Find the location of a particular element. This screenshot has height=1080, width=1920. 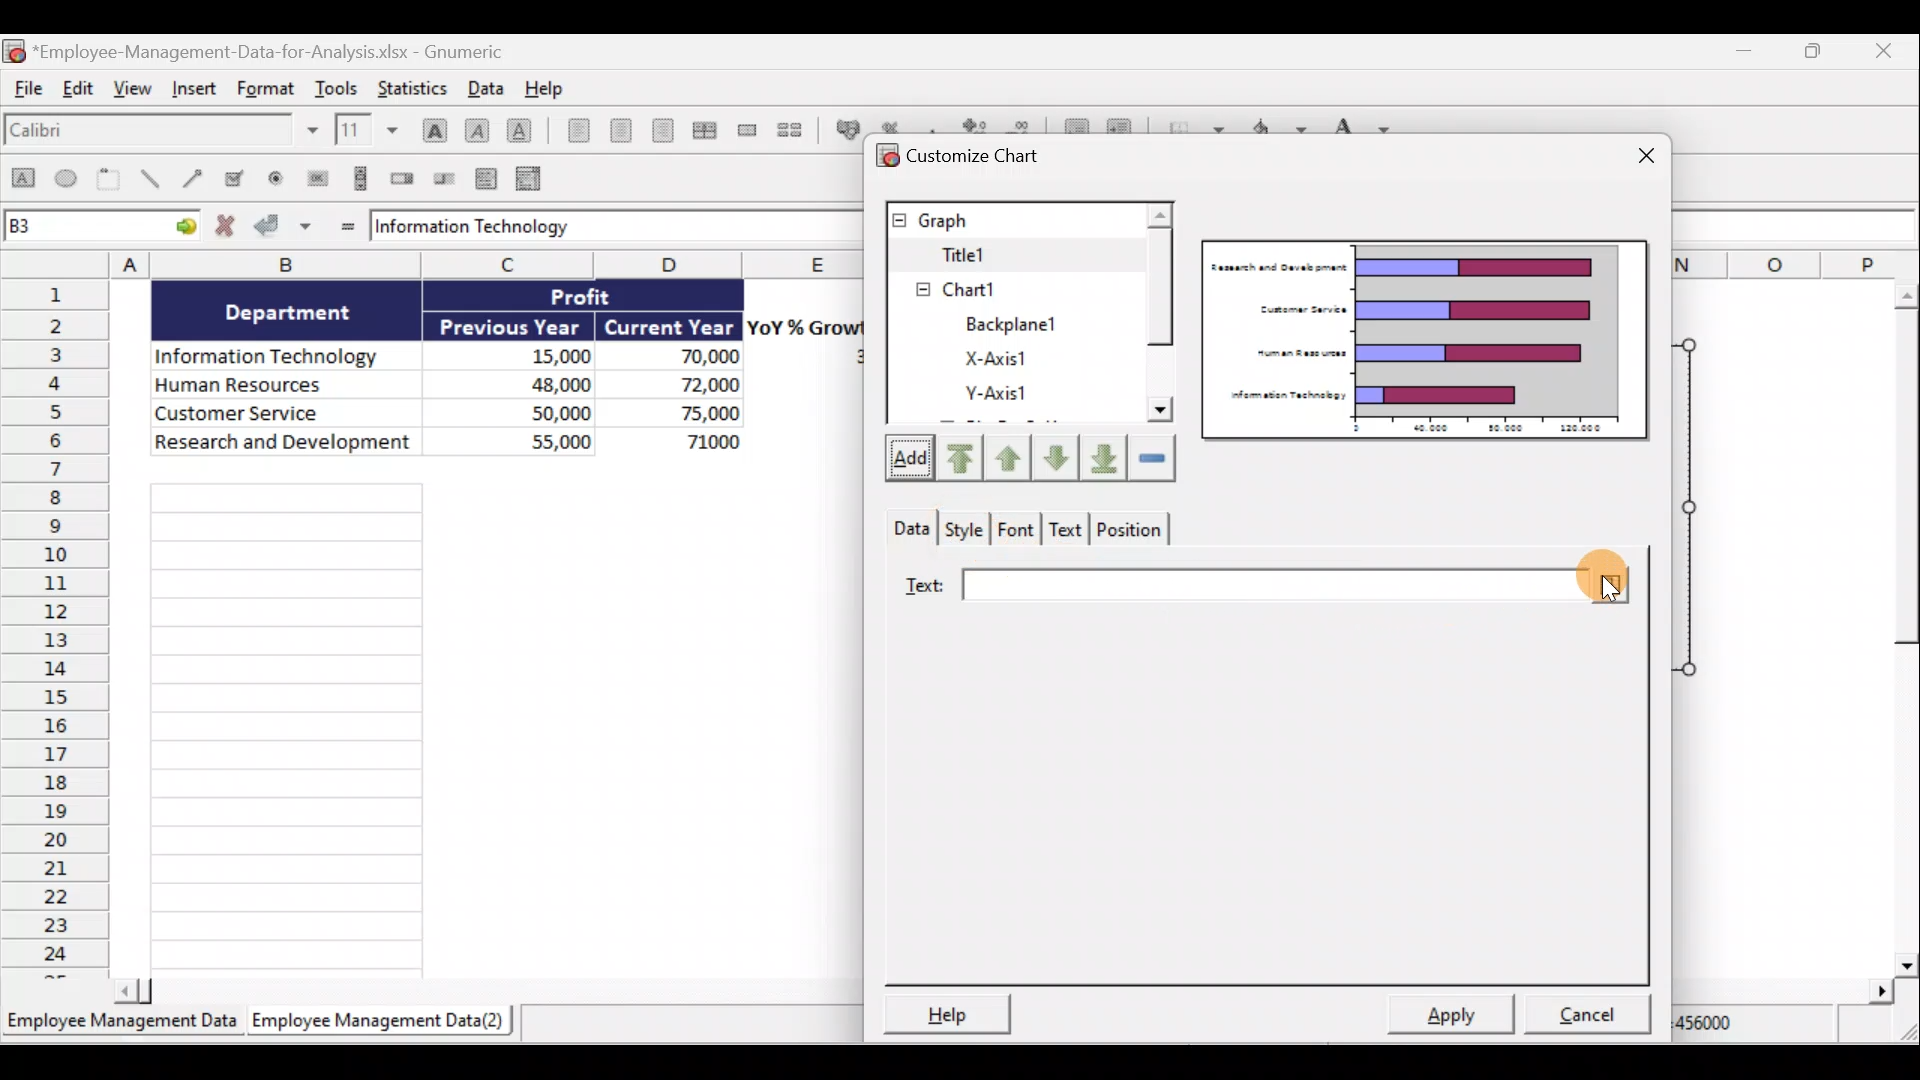

Information Technology is located at coordinates (276, 351).